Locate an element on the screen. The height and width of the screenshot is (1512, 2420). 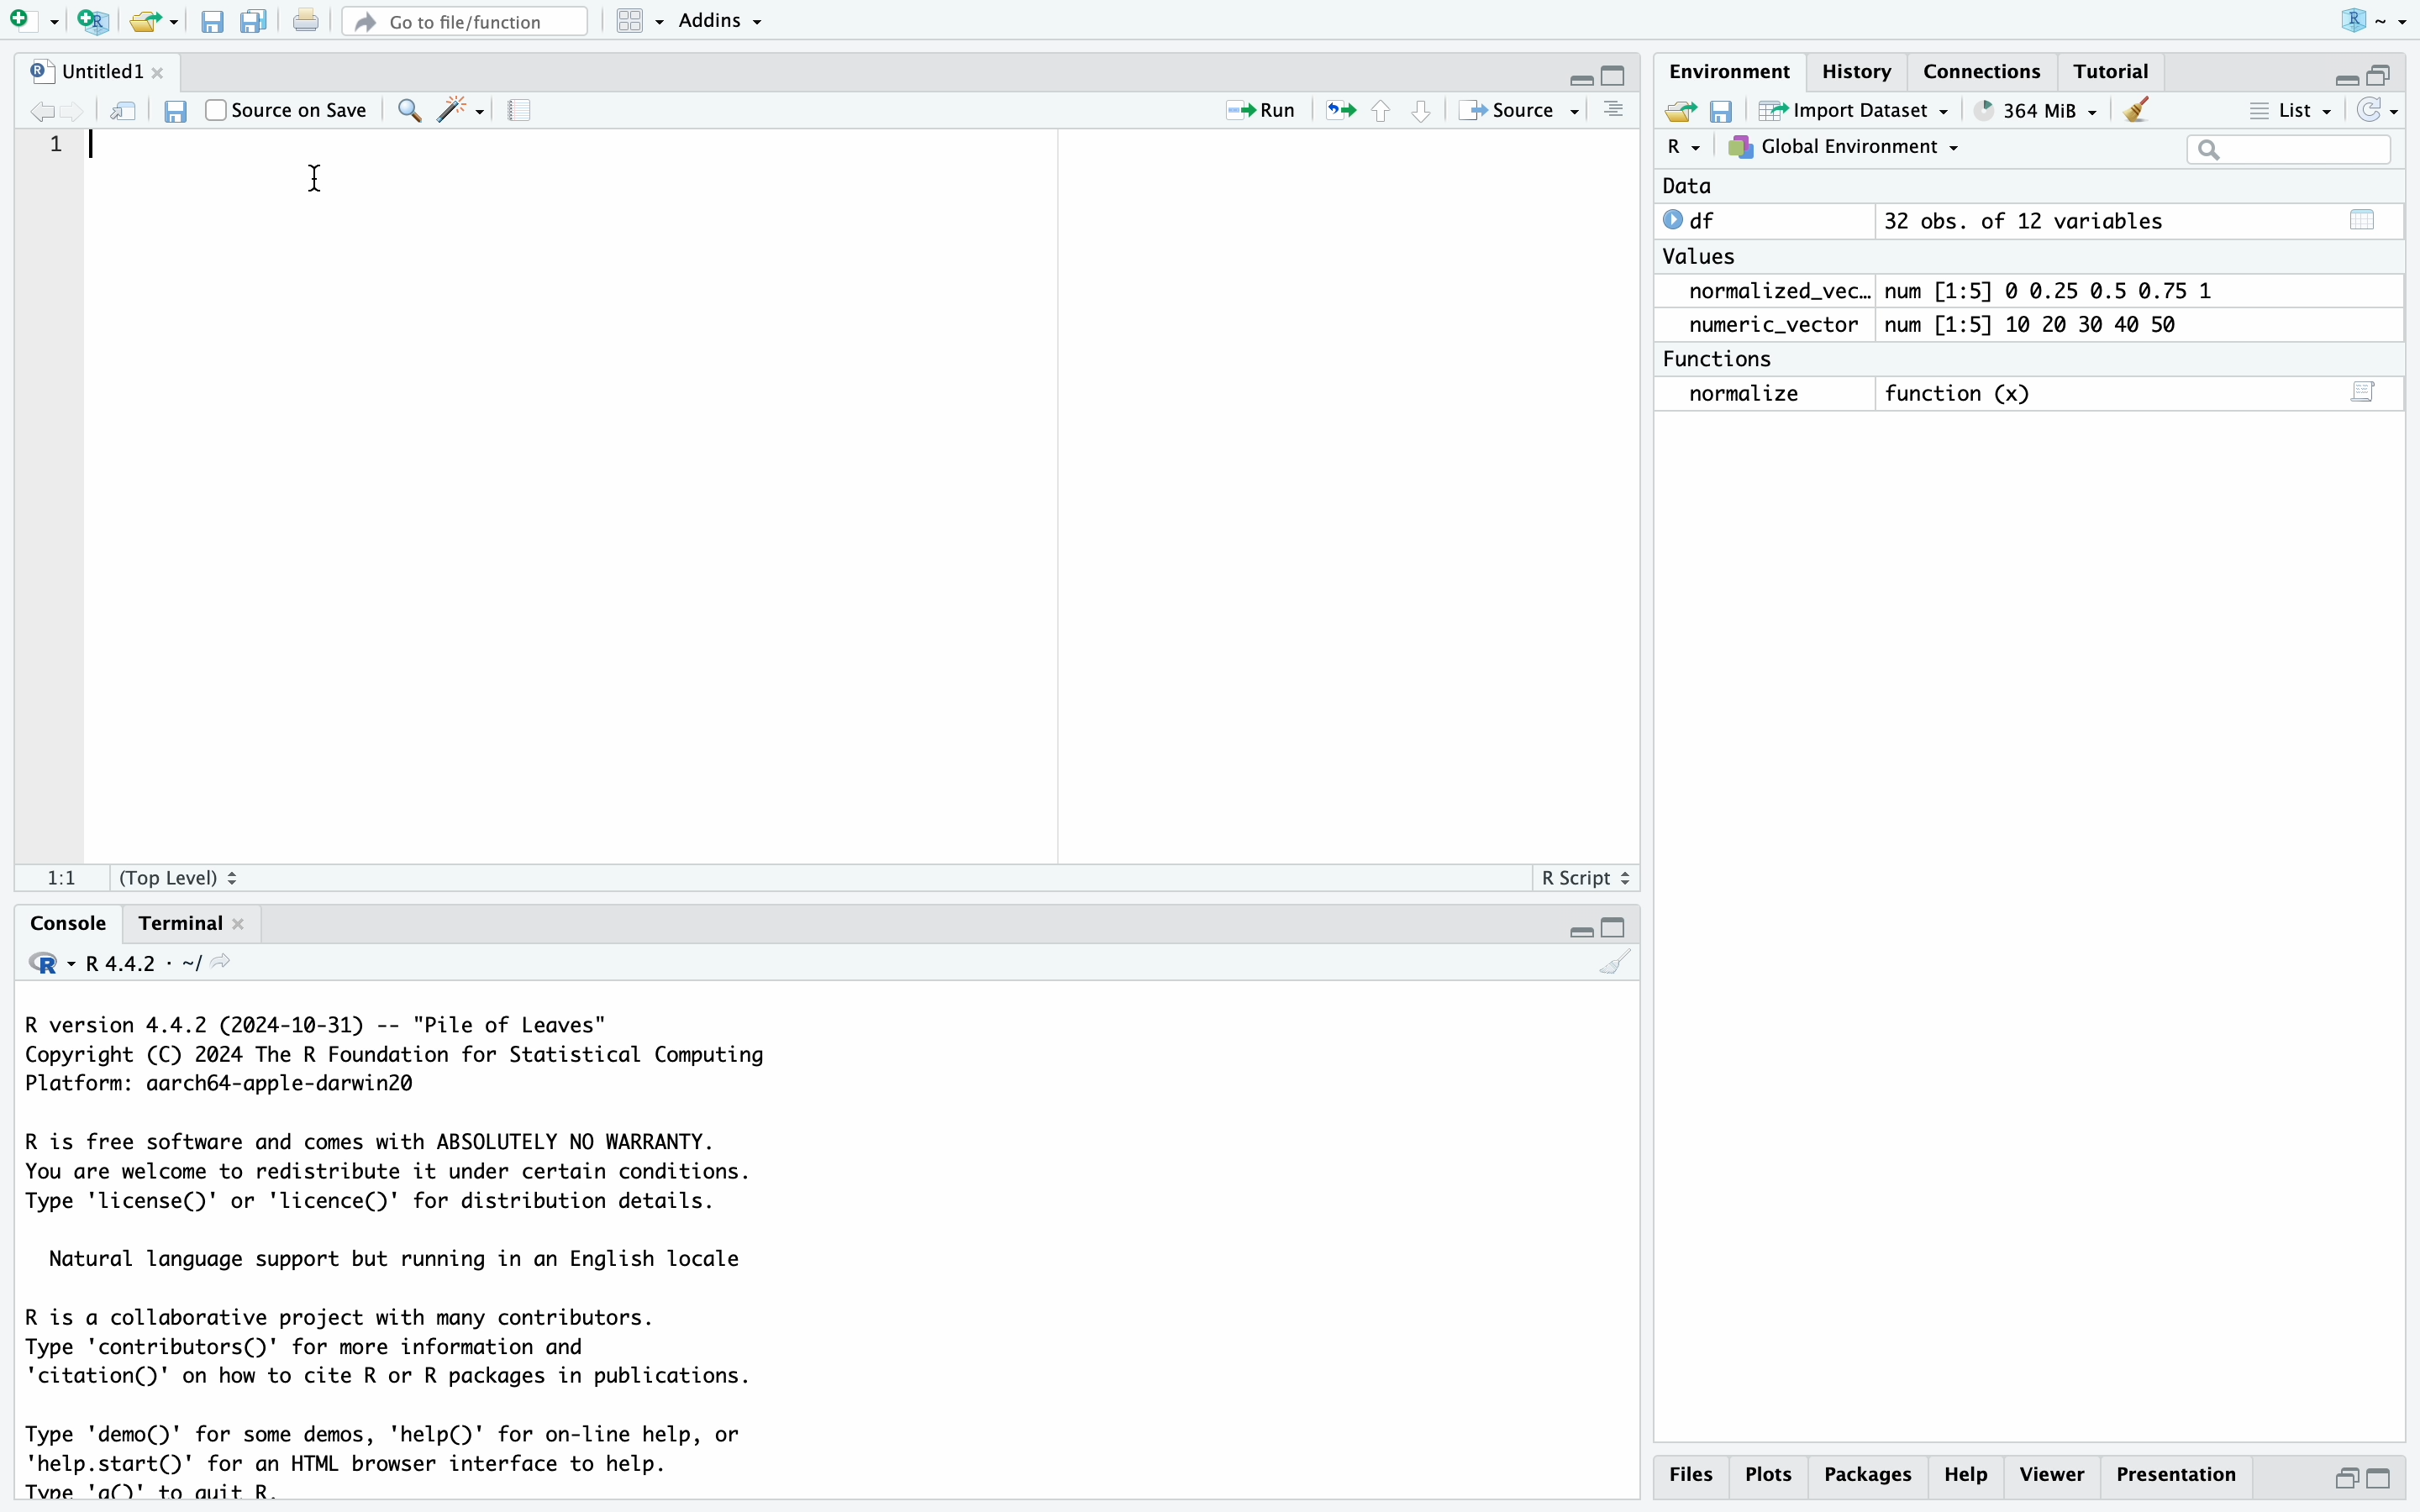
Controls is located at coordinates (1380, 109).